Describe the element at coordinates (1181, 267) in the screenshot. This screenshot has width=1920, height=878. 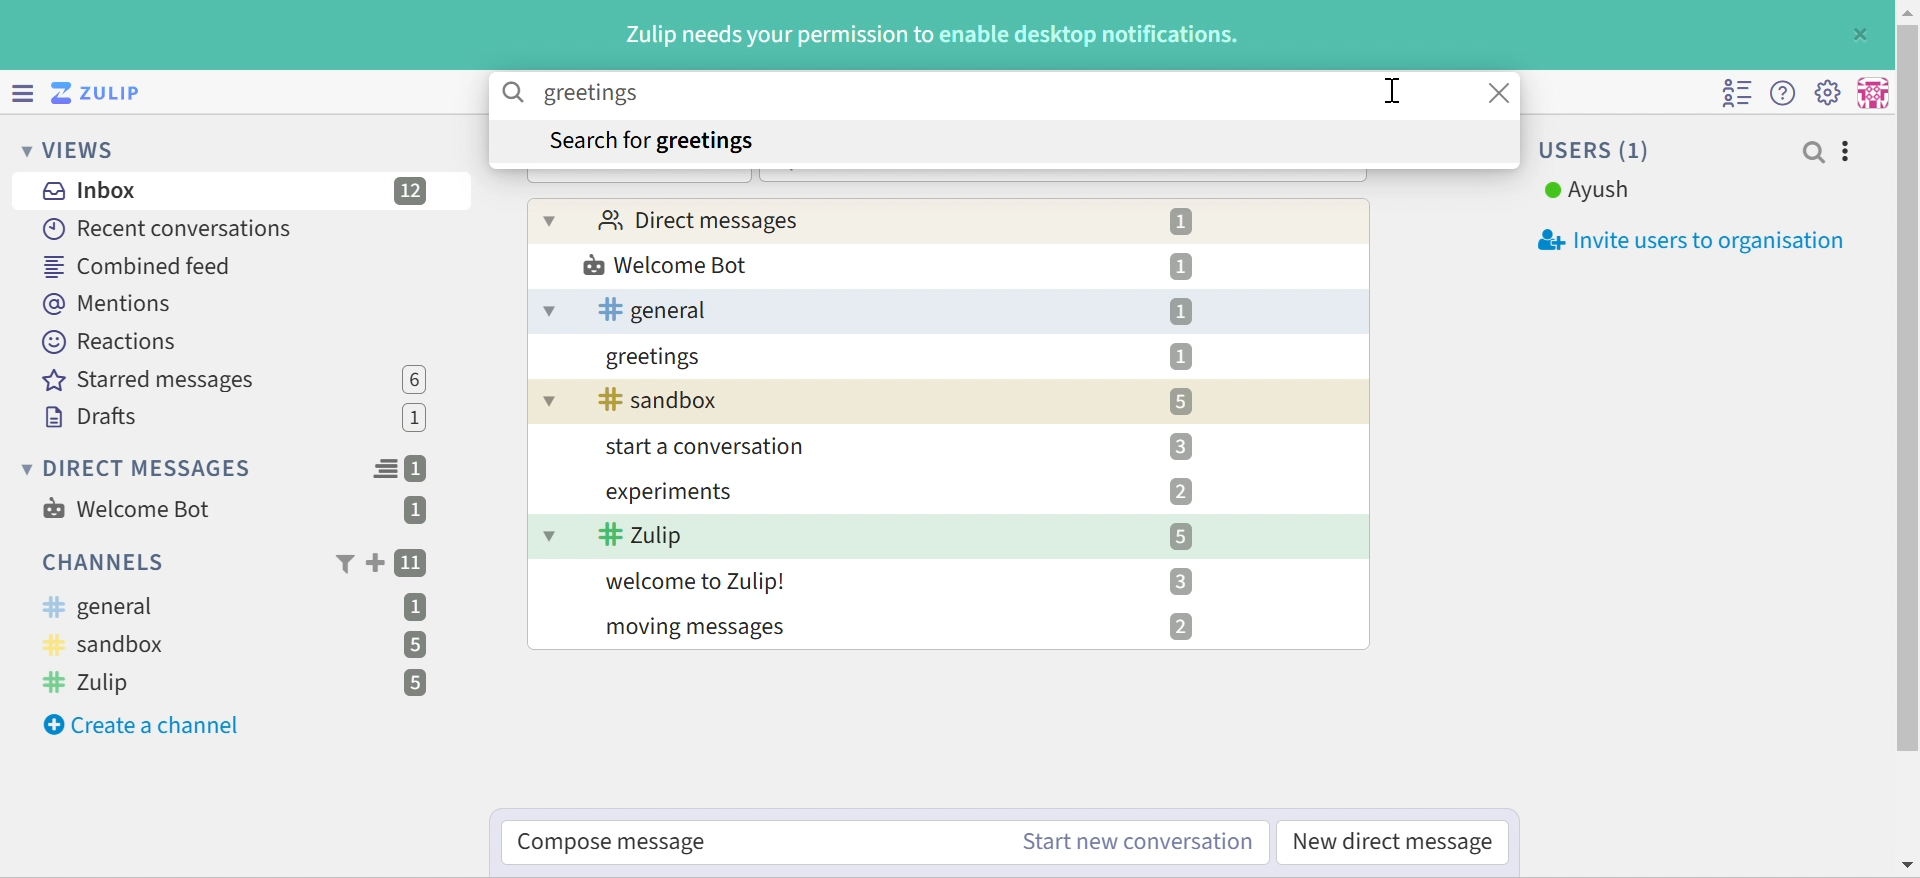
I see `1` at that location.